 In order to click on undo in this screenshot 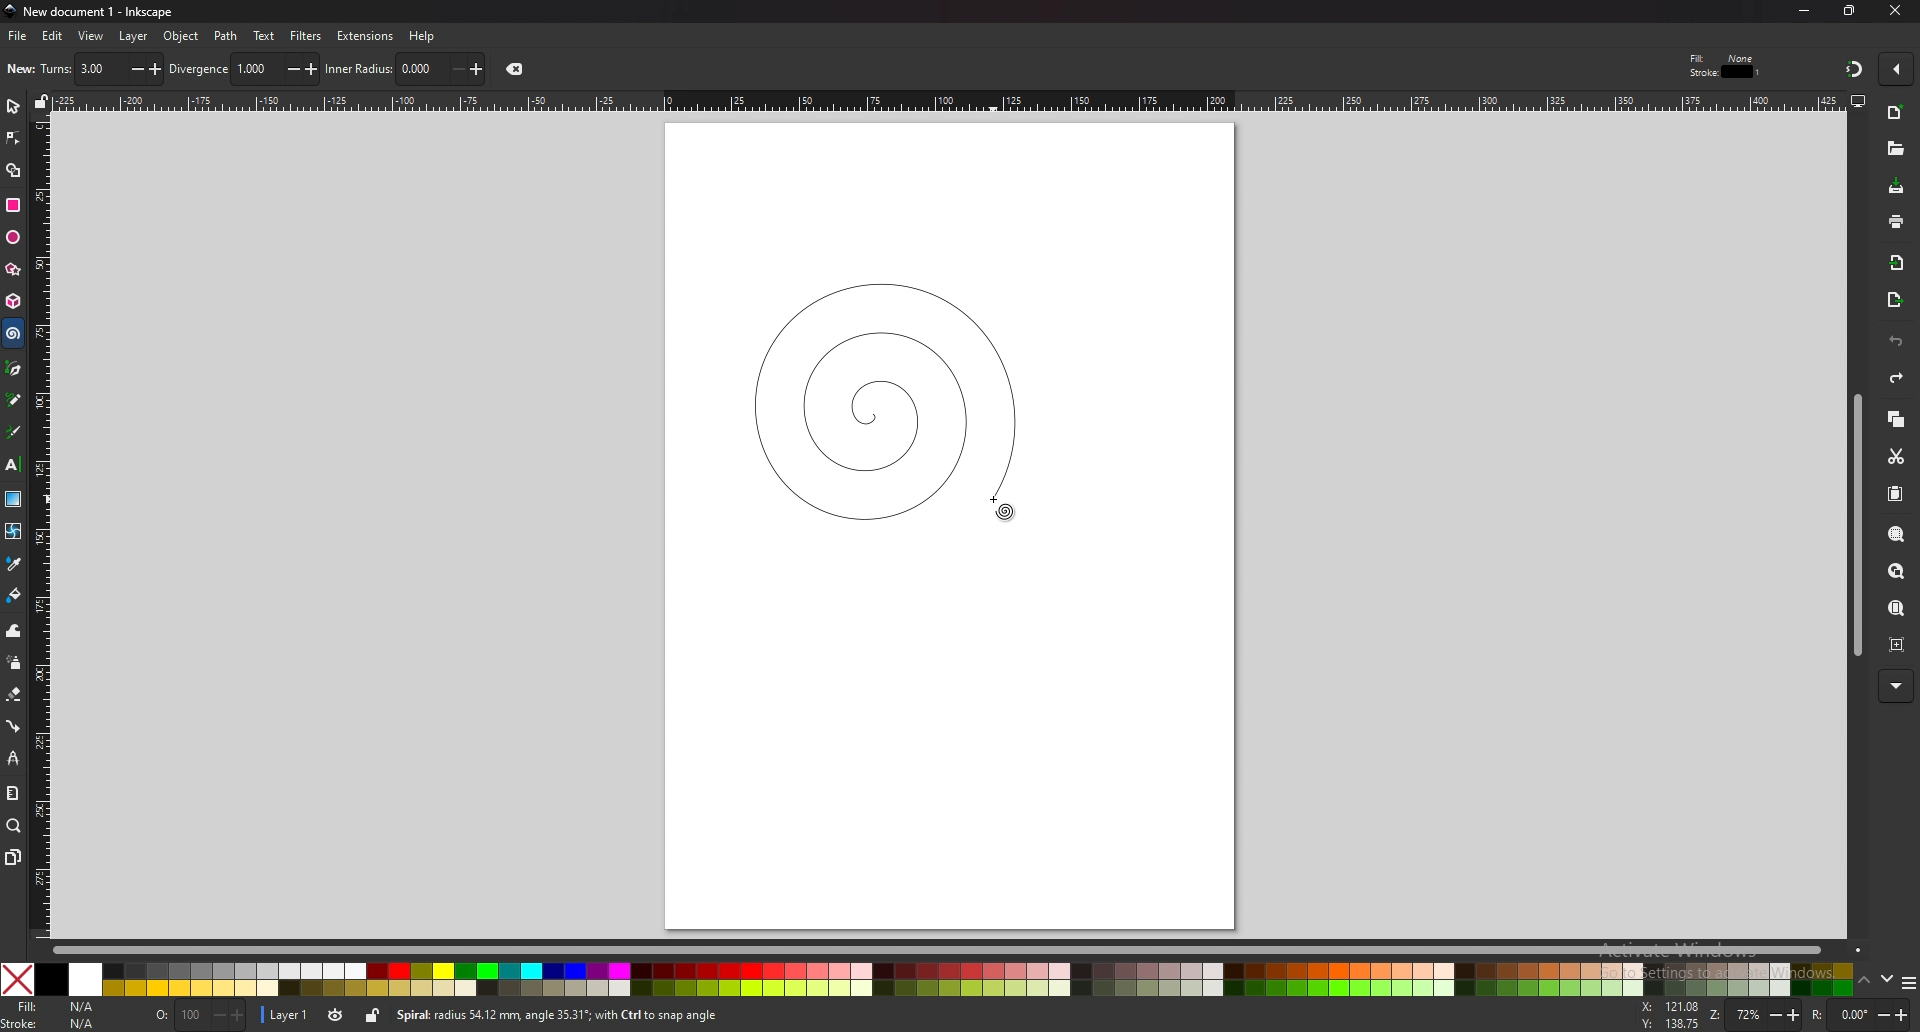, I will do `click(1896, 341)`.